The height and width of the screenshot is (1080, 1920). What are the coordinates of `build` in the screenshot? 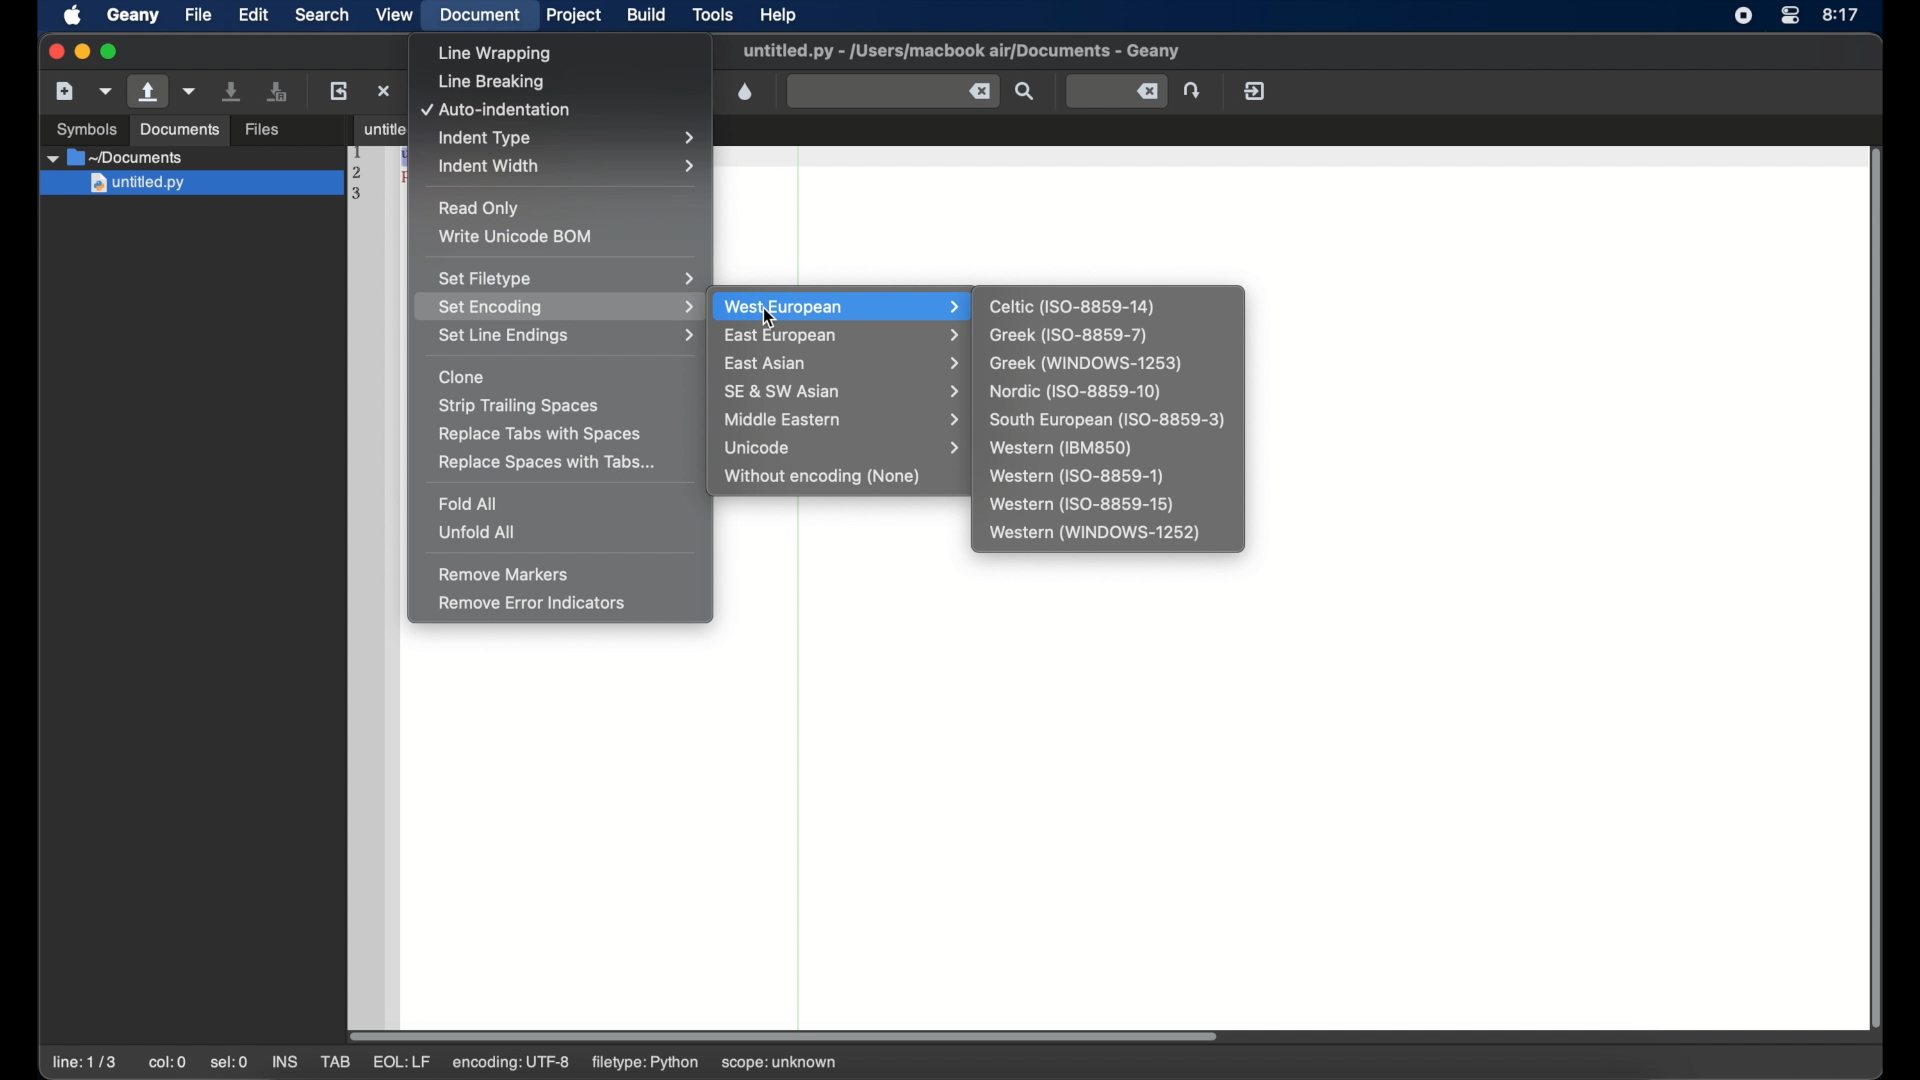 It's located at (647, 15).